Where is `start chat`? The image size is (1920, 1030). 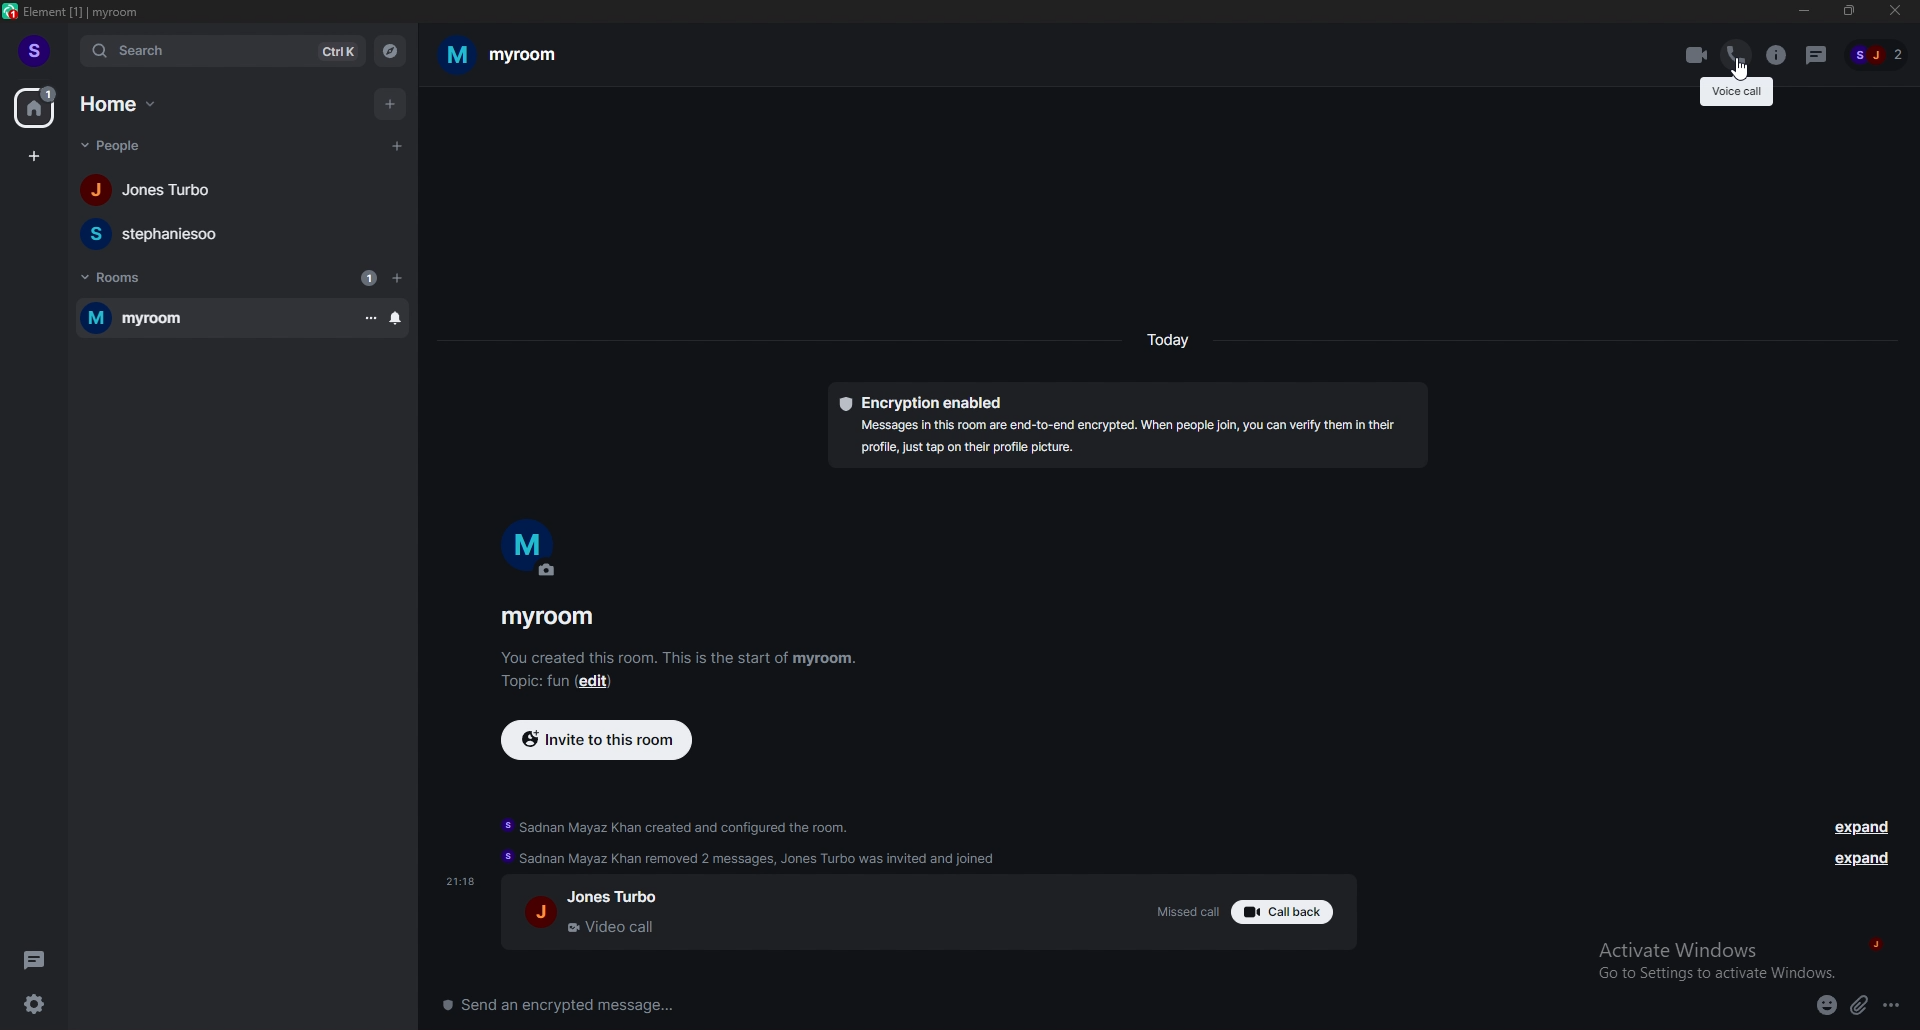 start chat is located at coordinates (399, 146).